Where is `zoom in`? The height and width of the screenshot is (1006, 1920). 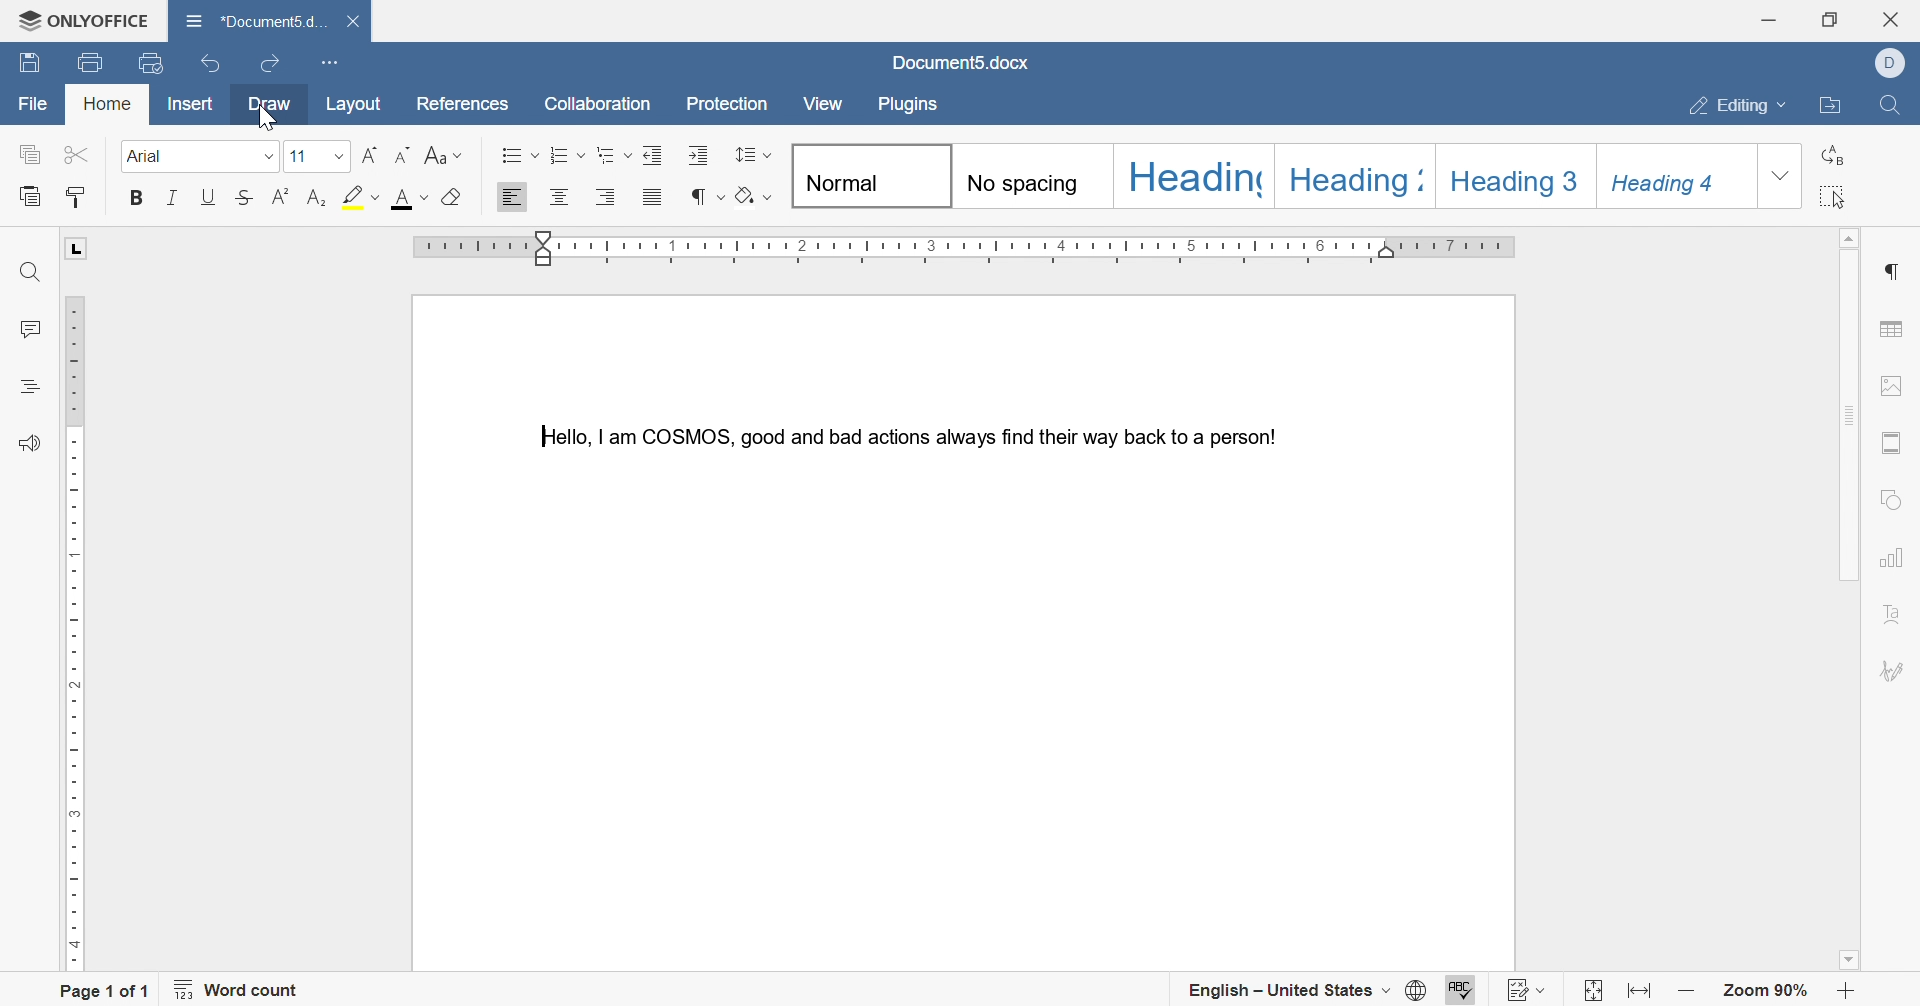
zoom in is located at coordinates (1845, 992).